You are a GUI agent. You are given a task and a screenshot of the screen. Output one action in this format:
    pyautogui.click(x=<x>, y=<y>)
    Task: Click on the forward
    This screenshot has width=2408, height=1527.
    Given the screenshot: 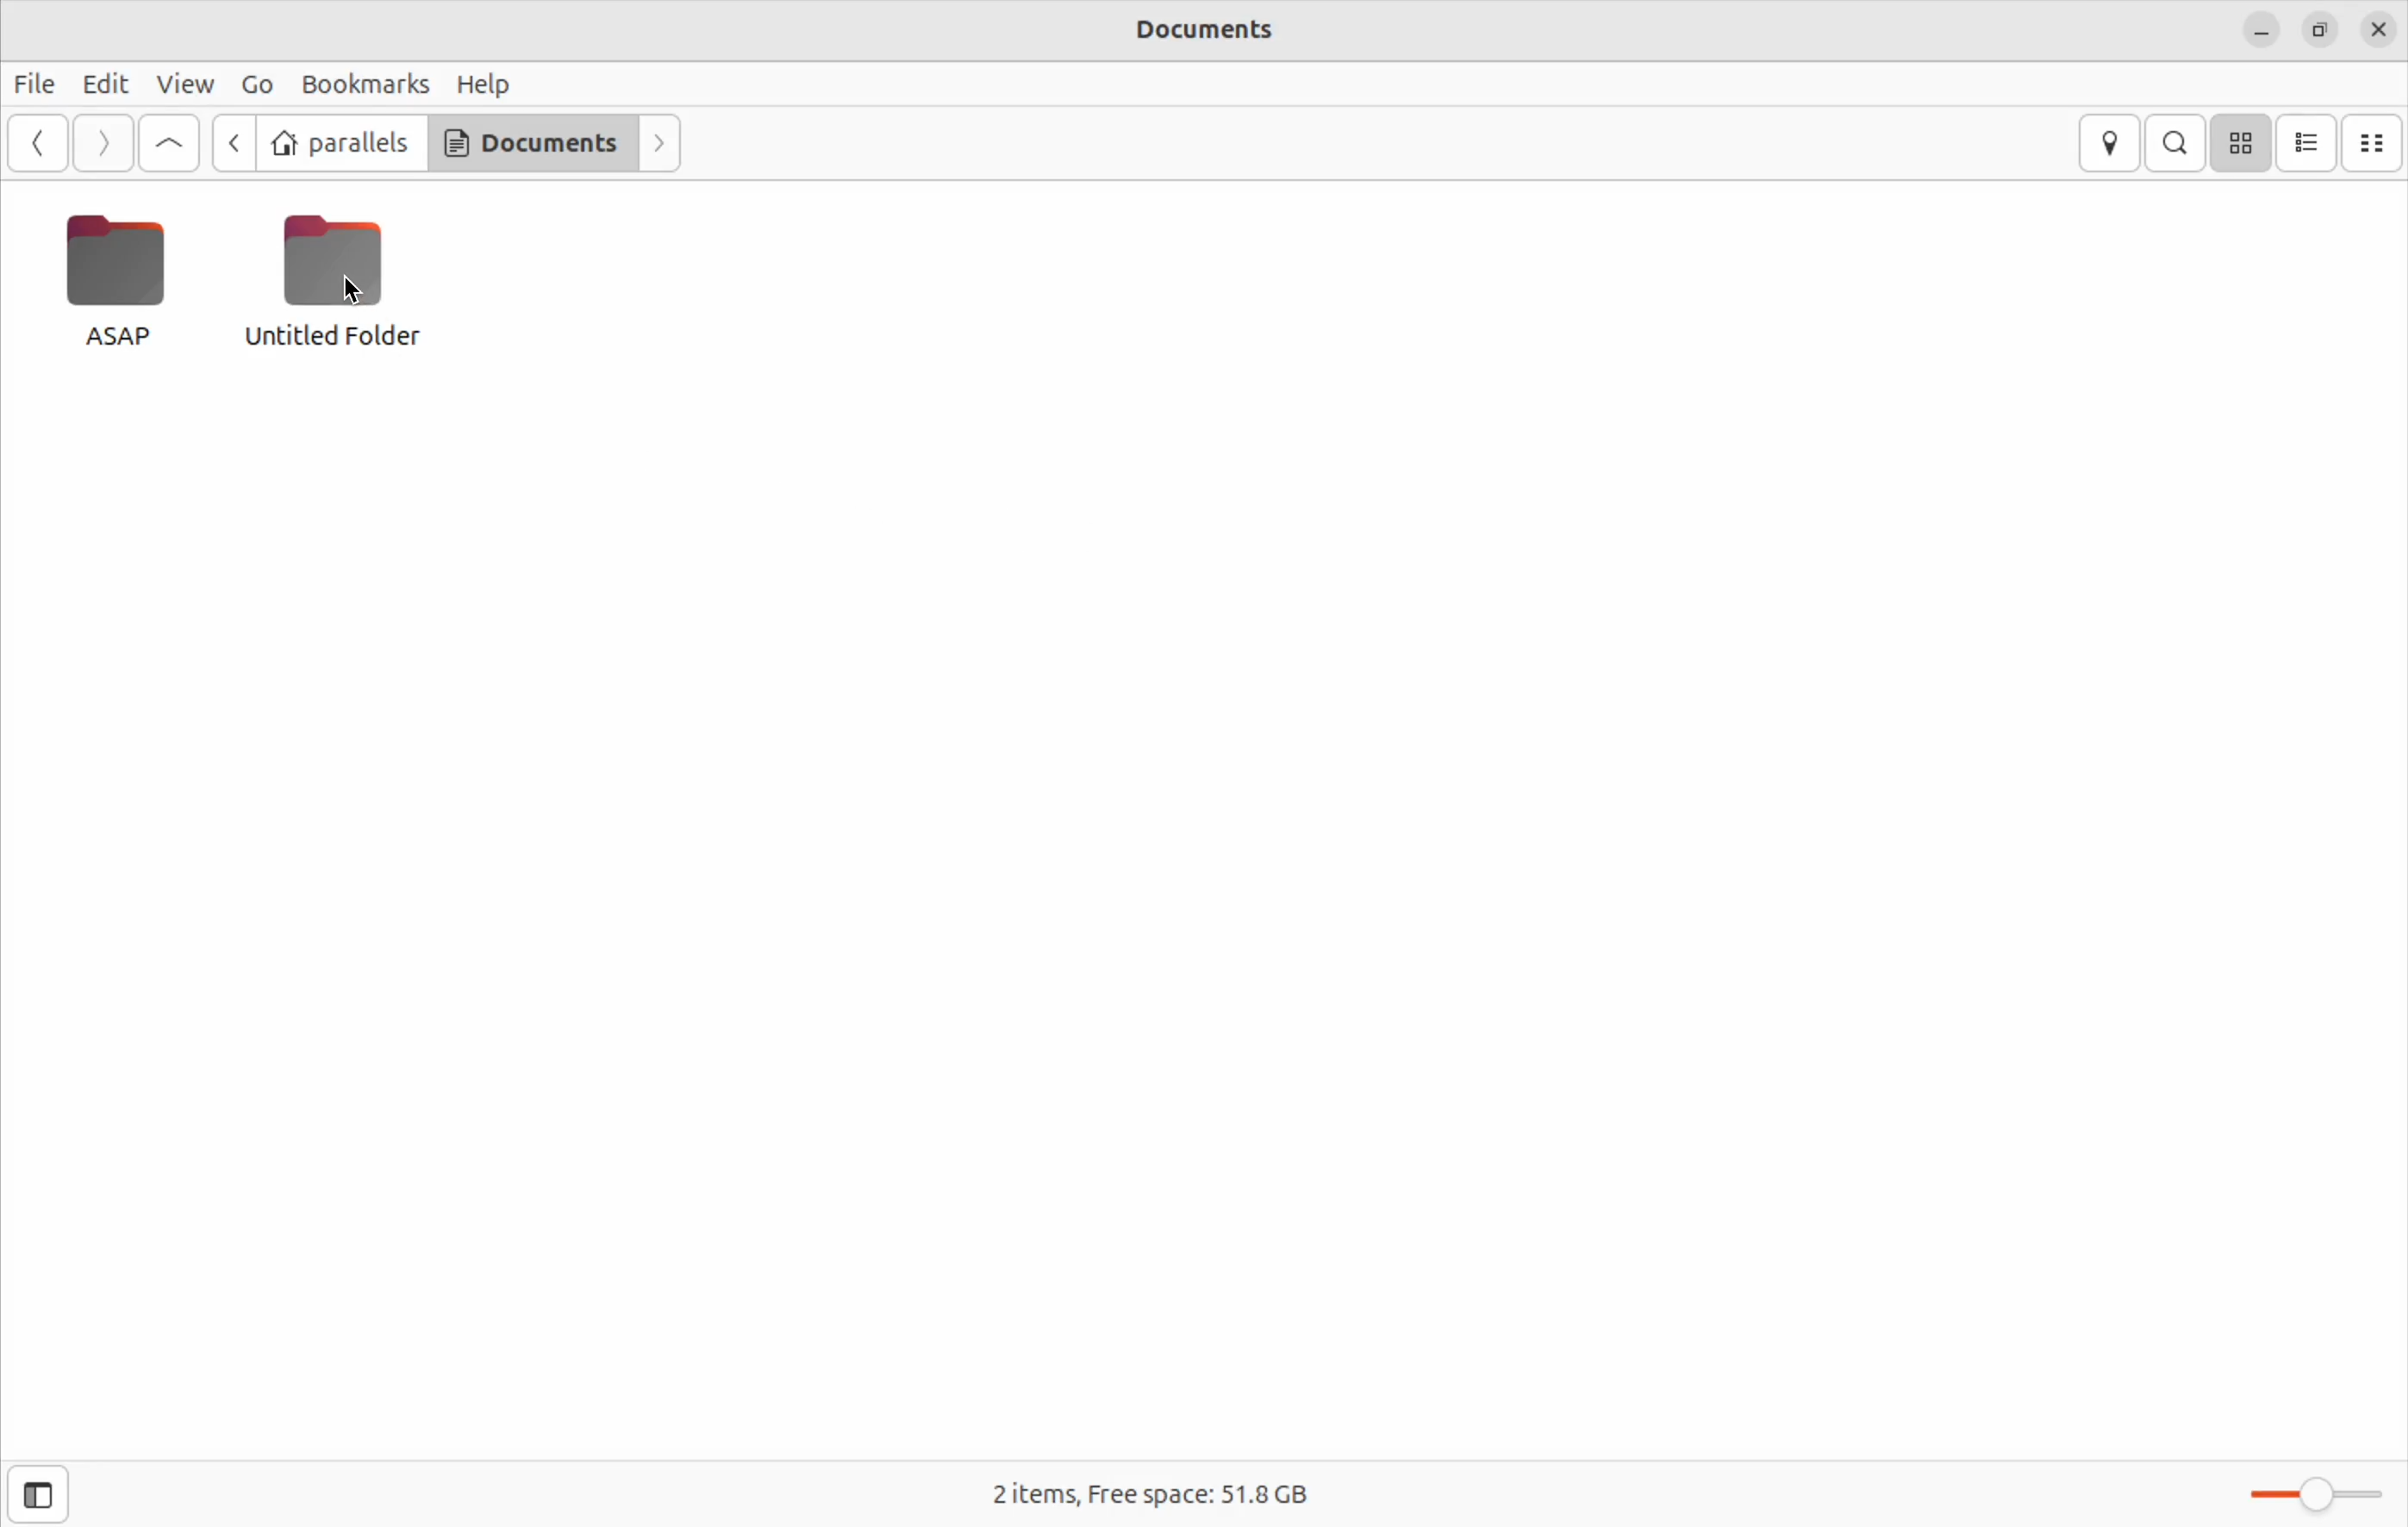 What is the action you would take?
    pyautogui.click(x=101, y=144)
    